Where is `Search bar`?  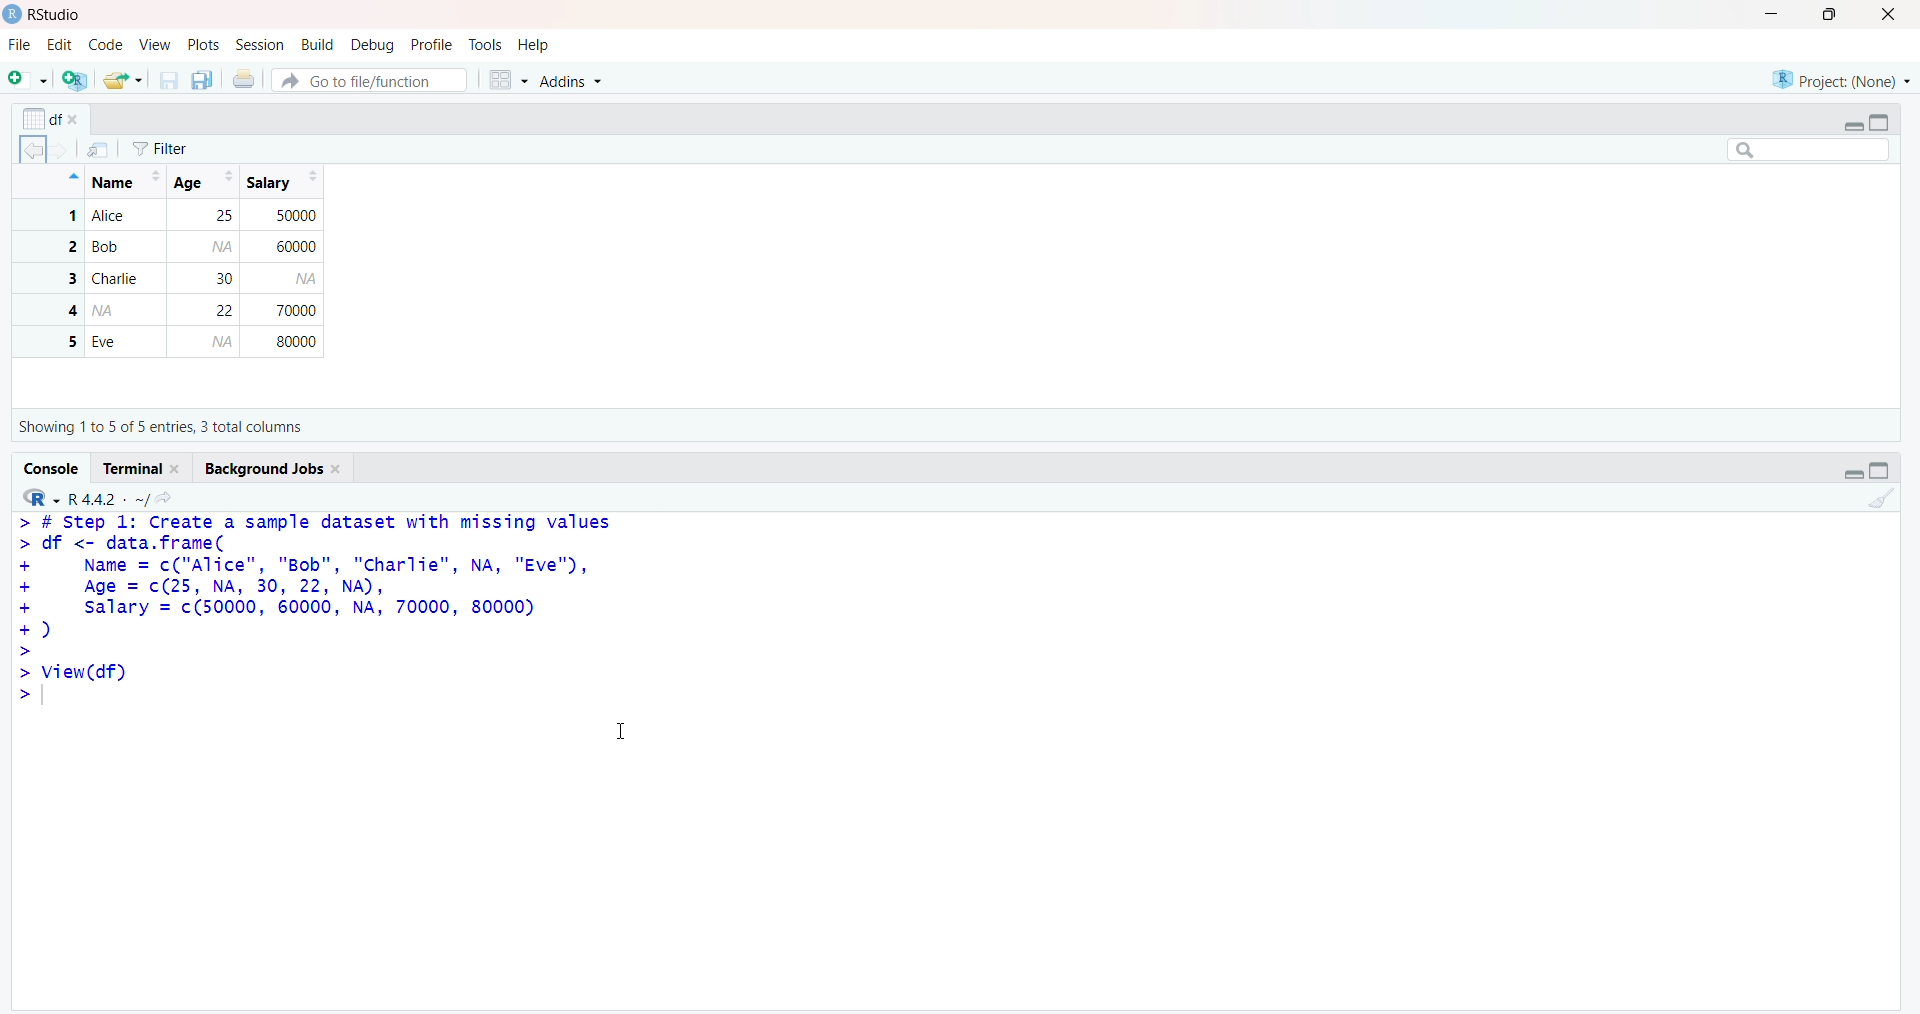
Search bar is located at coordinates (1809, 151).